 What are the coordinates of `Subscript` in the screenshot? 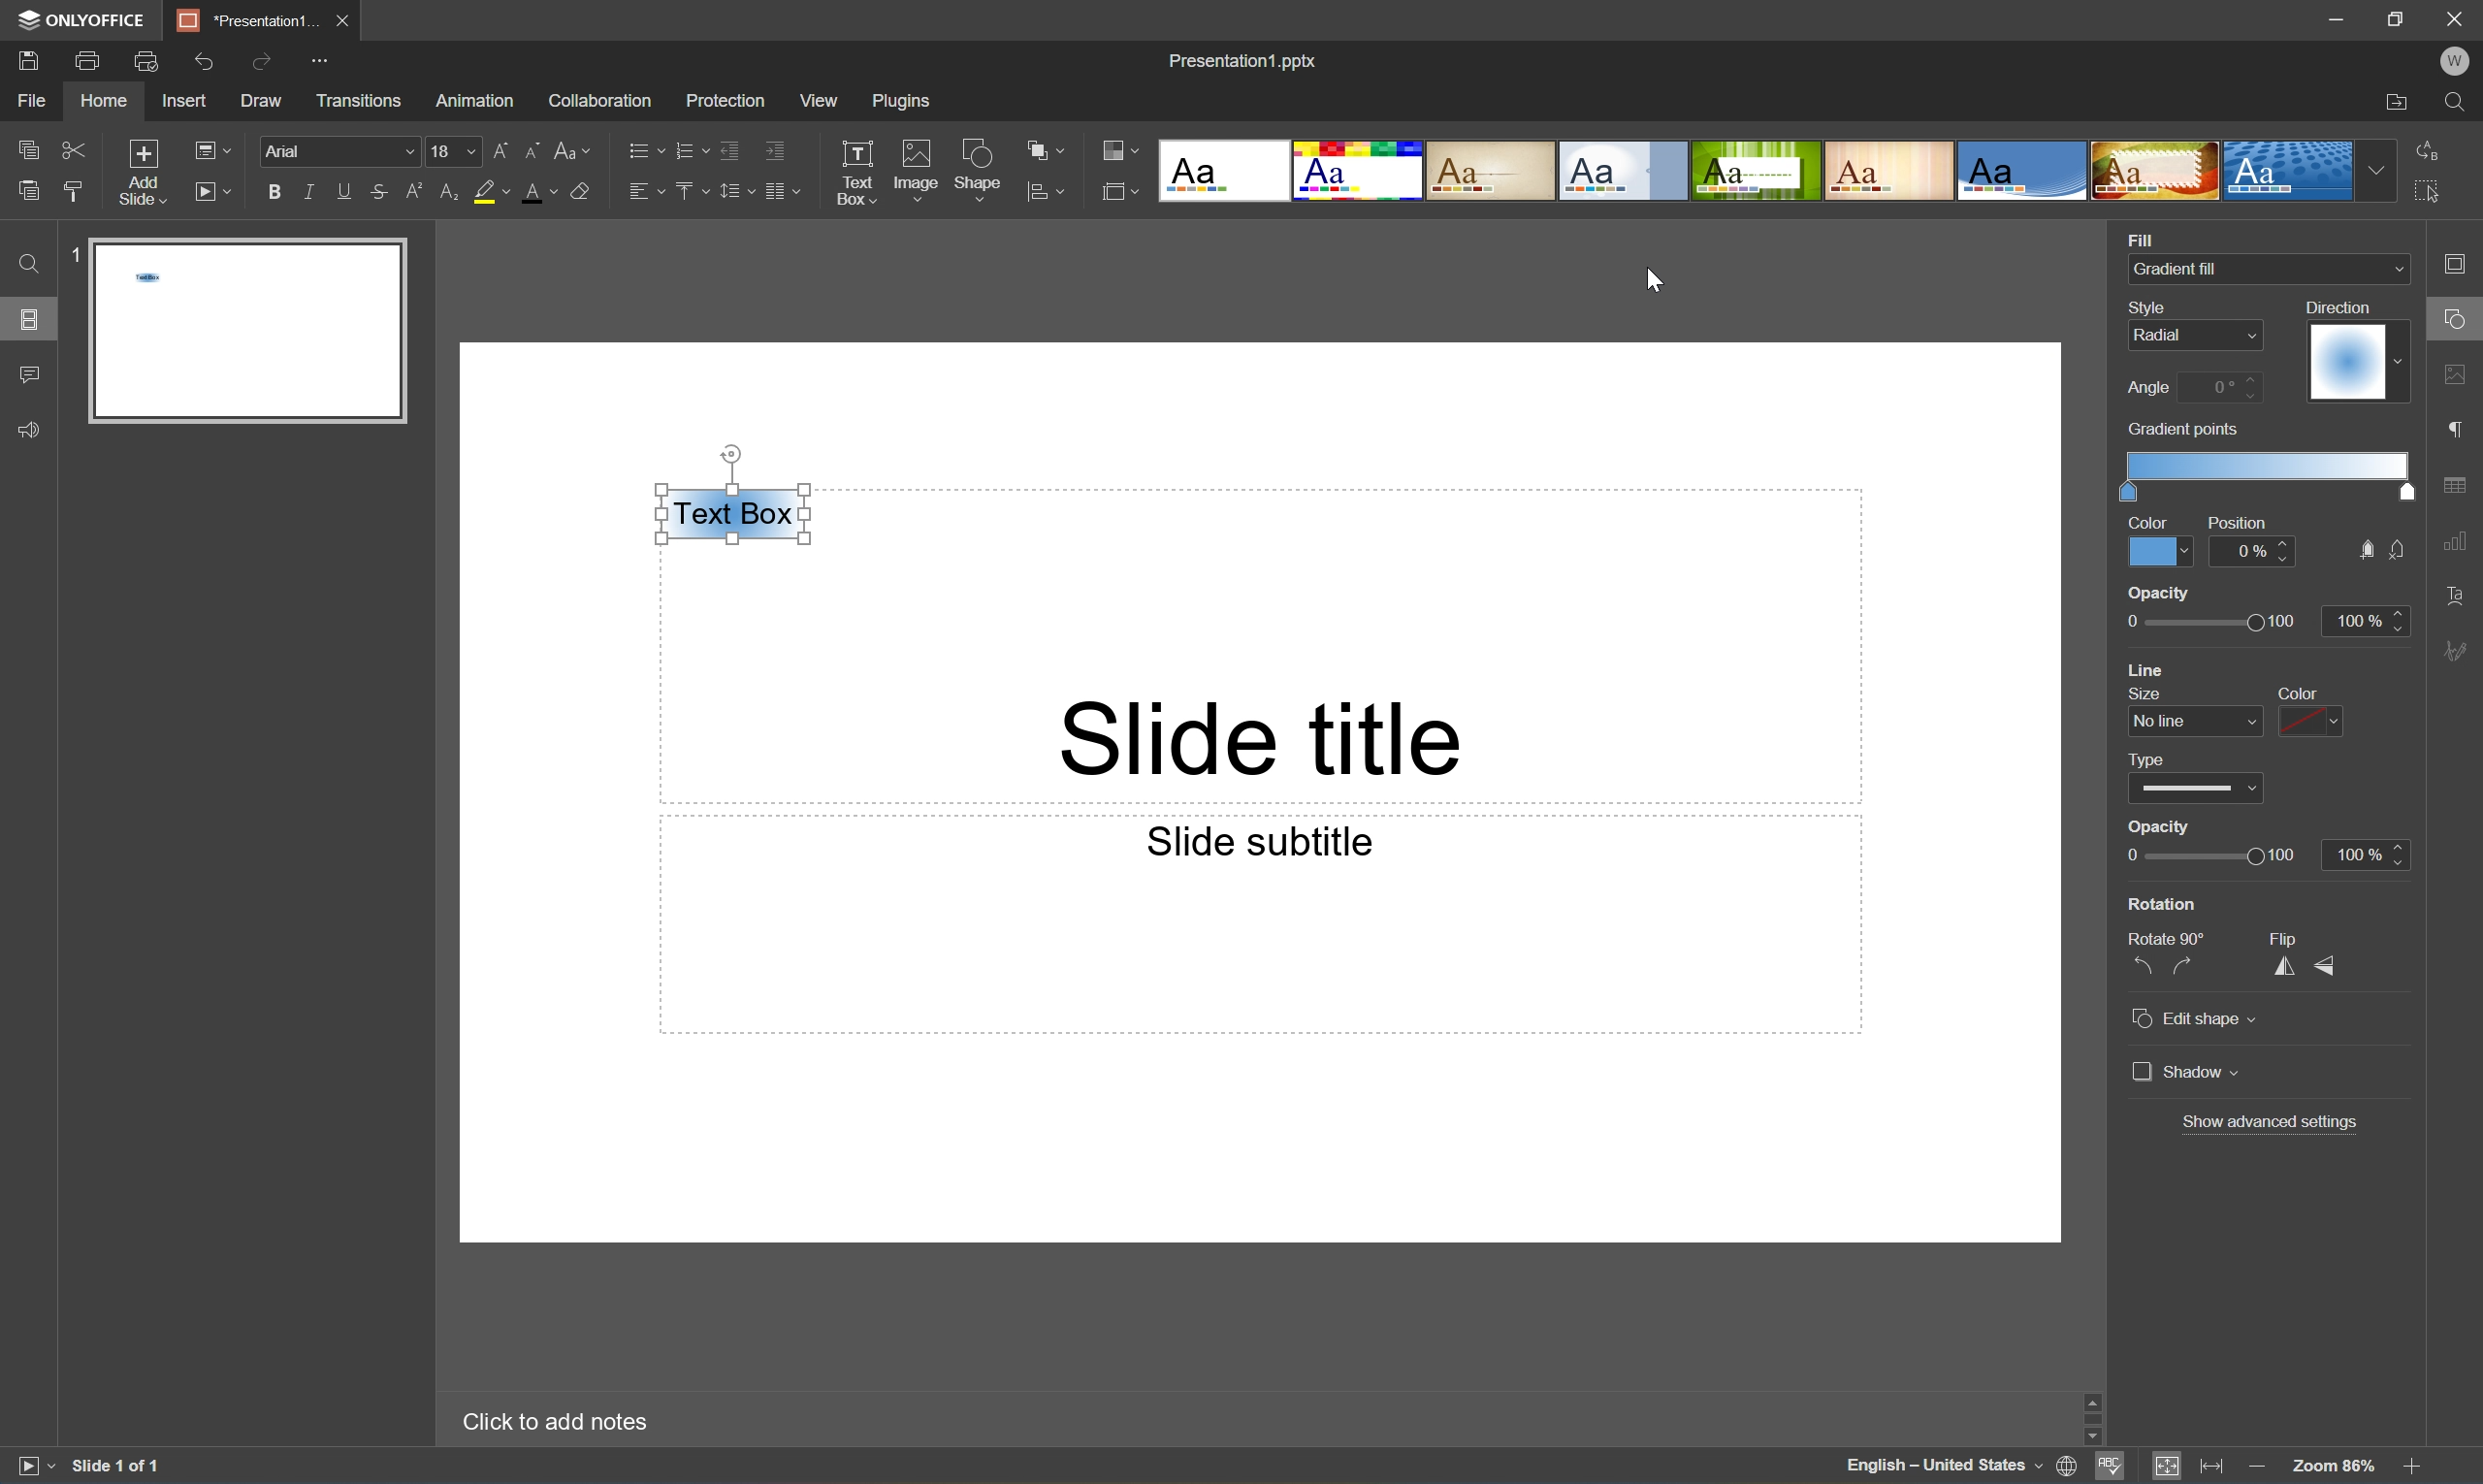 It's located at (449, 190).